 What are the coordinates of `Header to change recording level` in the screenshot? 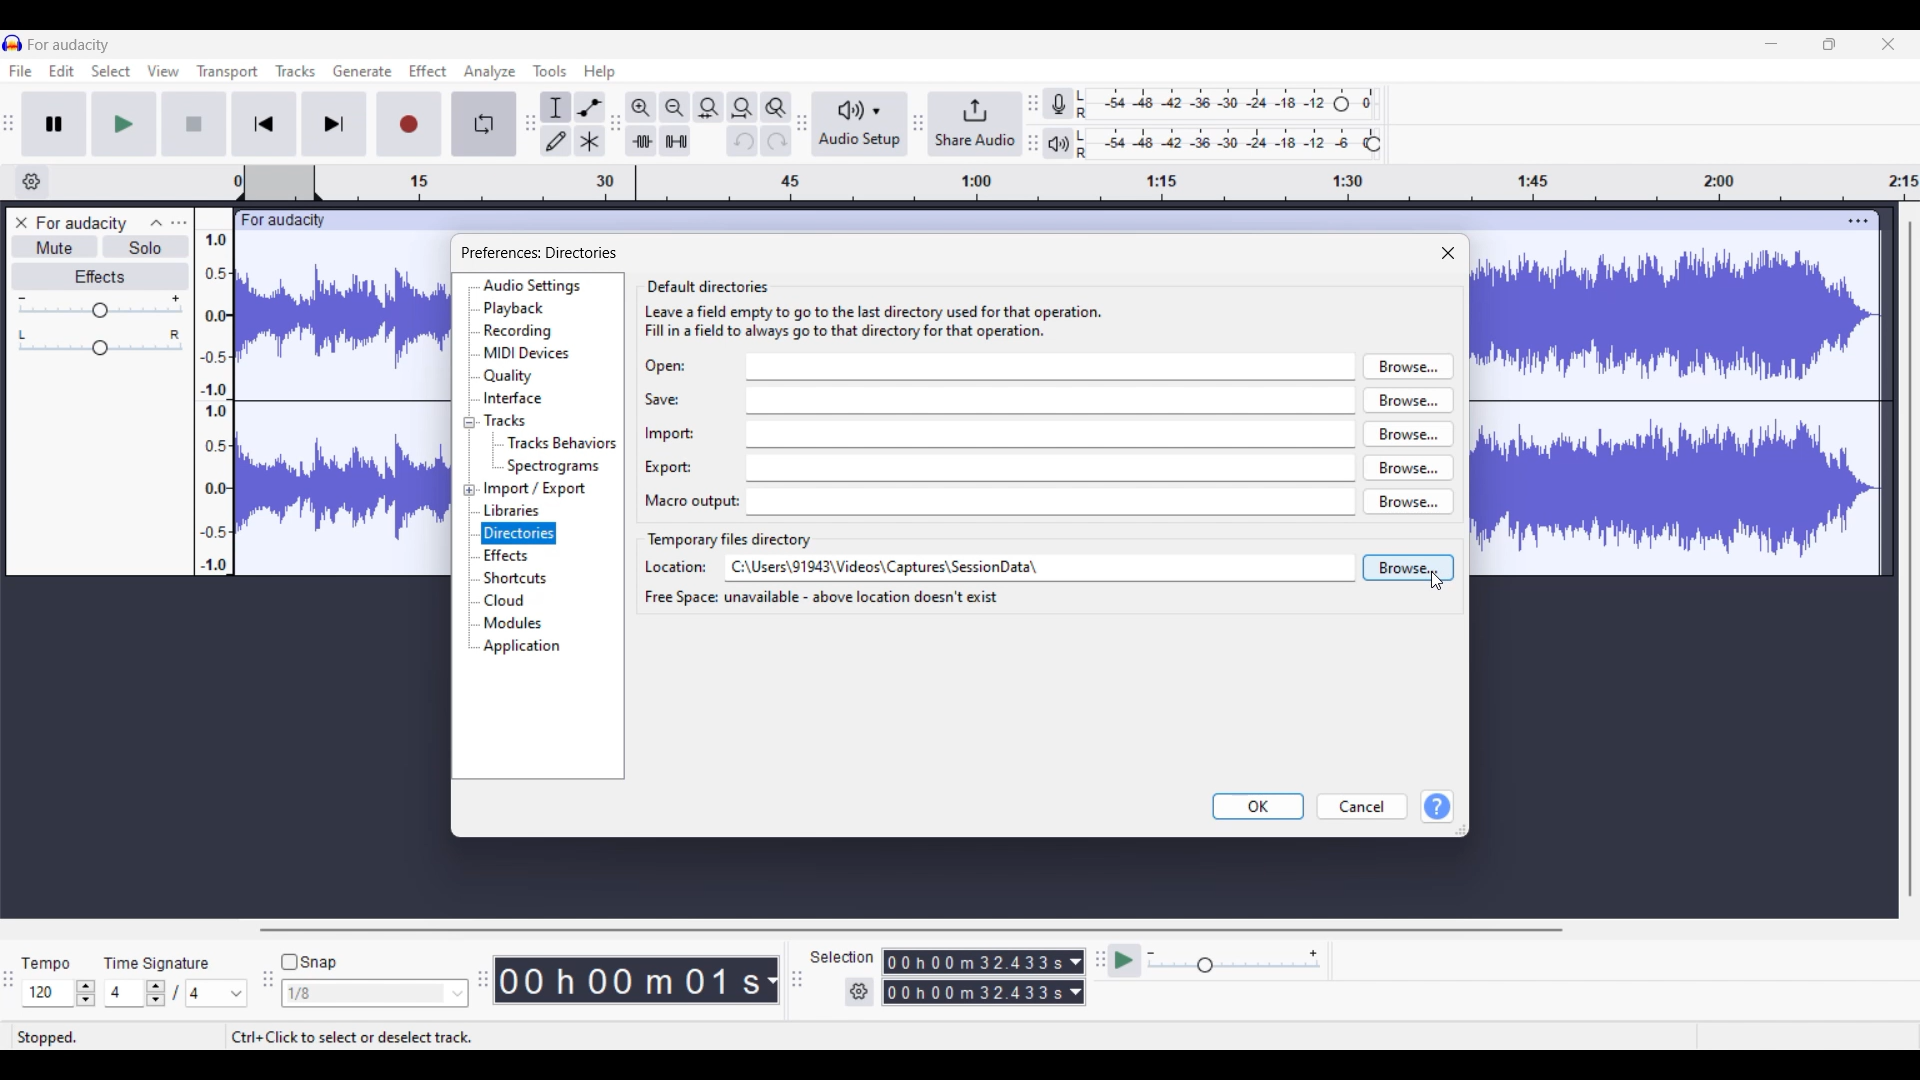 It's located at (1341, 104).